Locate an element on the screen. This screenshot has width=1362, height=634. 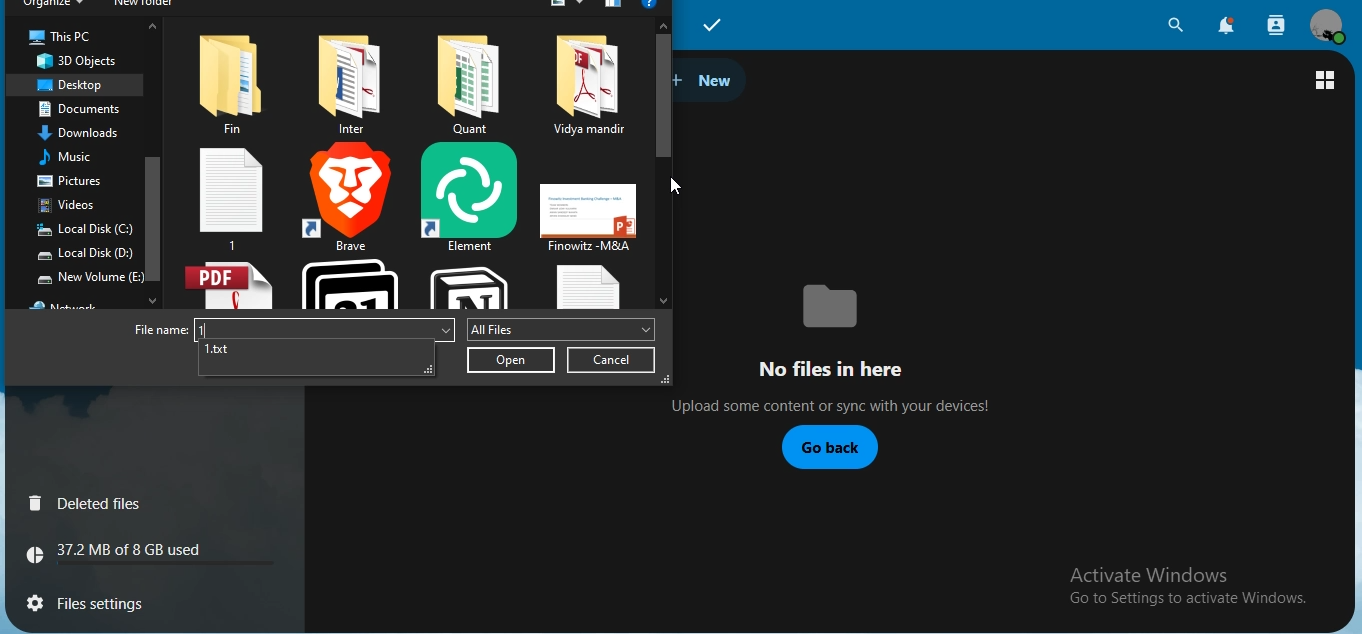
local disk D is located at coordinates (86, 255).